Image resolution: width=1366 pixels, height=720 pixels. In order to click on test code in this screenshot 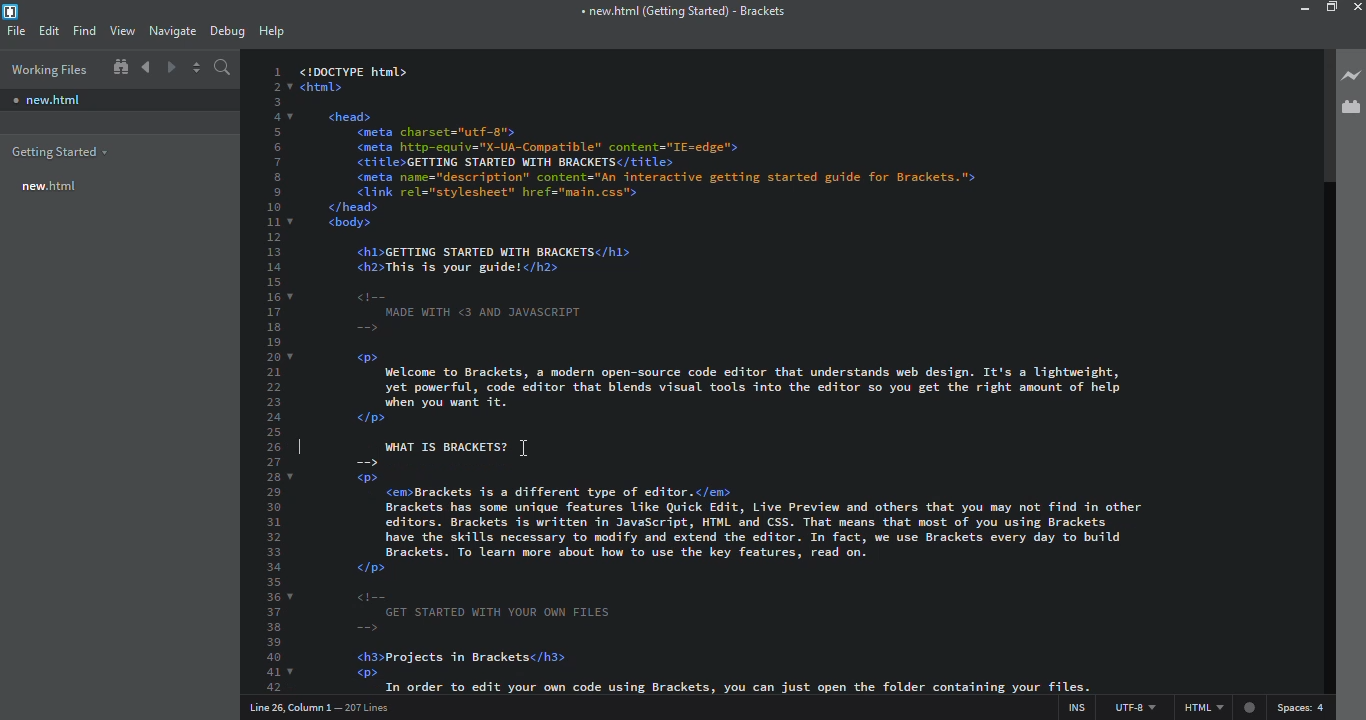, I will do `click(803, 579)`.